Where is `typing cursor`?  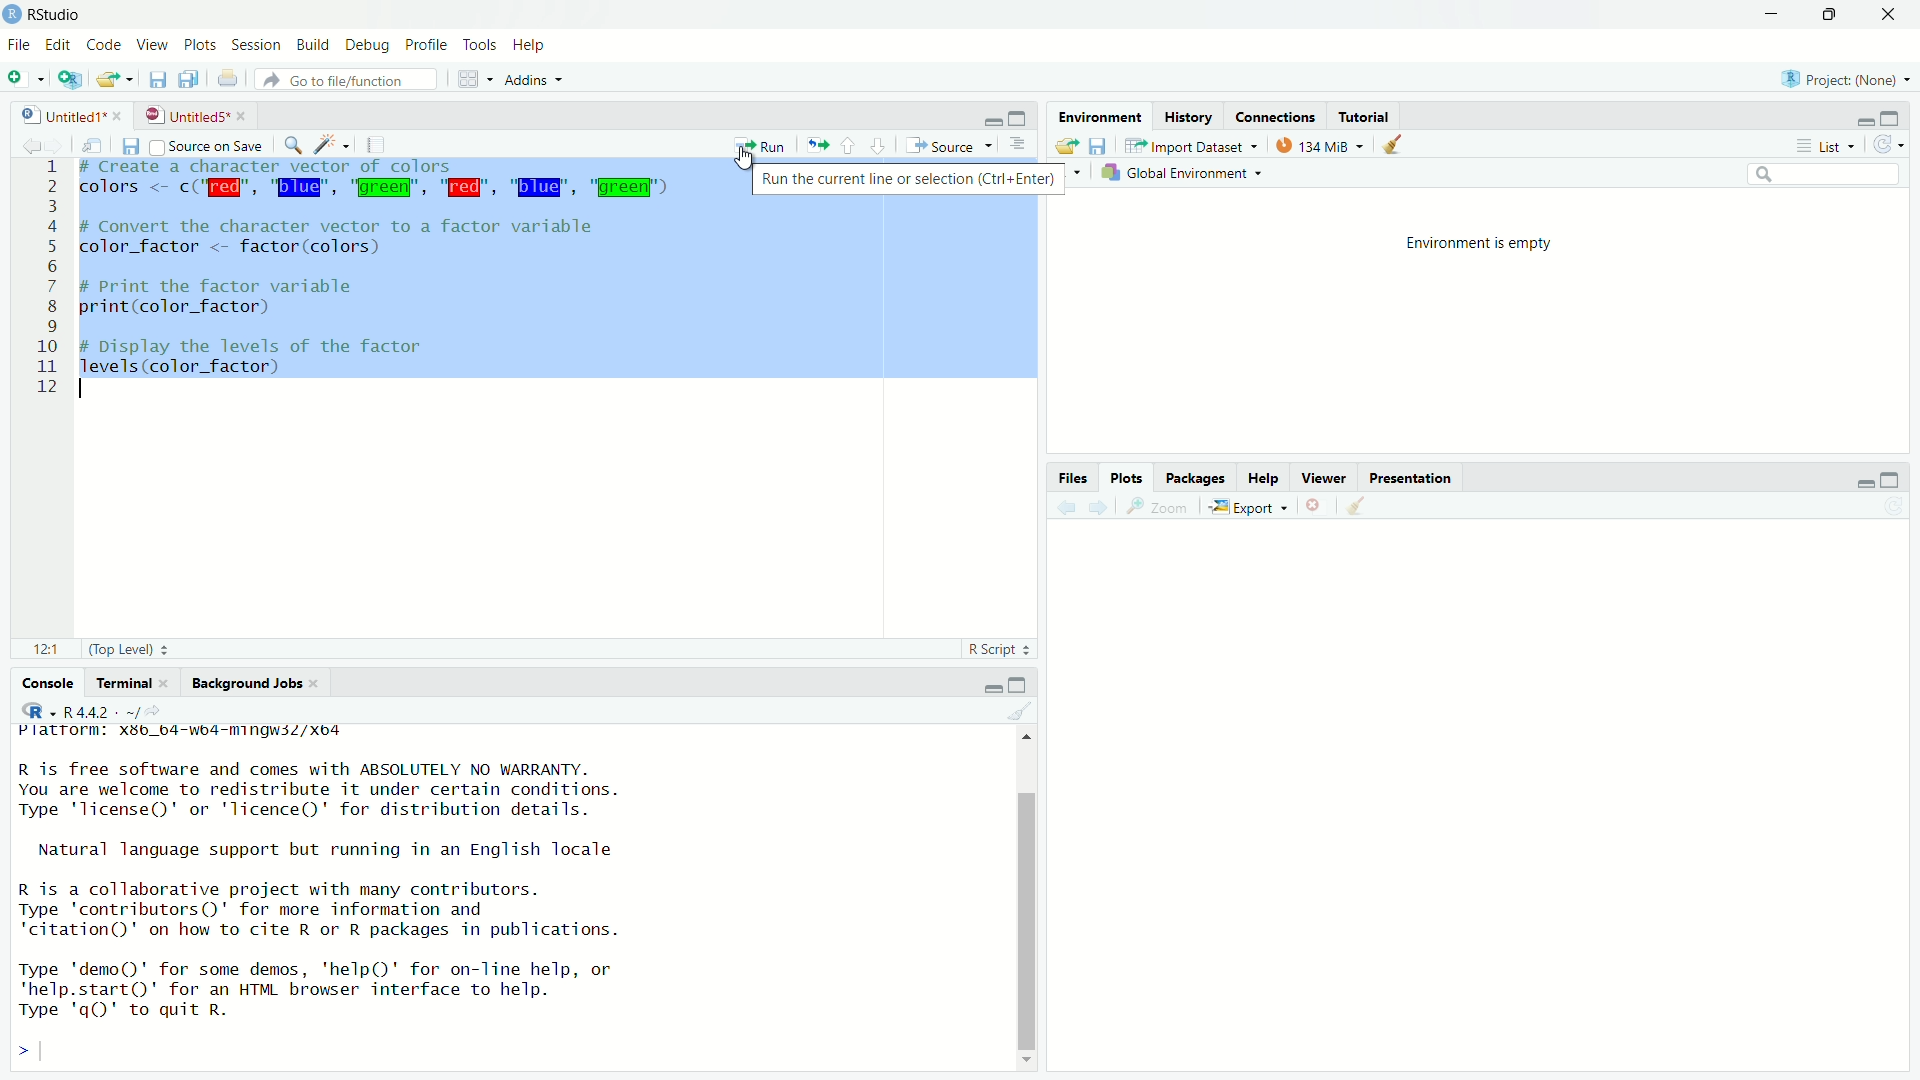
typing cursor is located at coordinates (90, 391).